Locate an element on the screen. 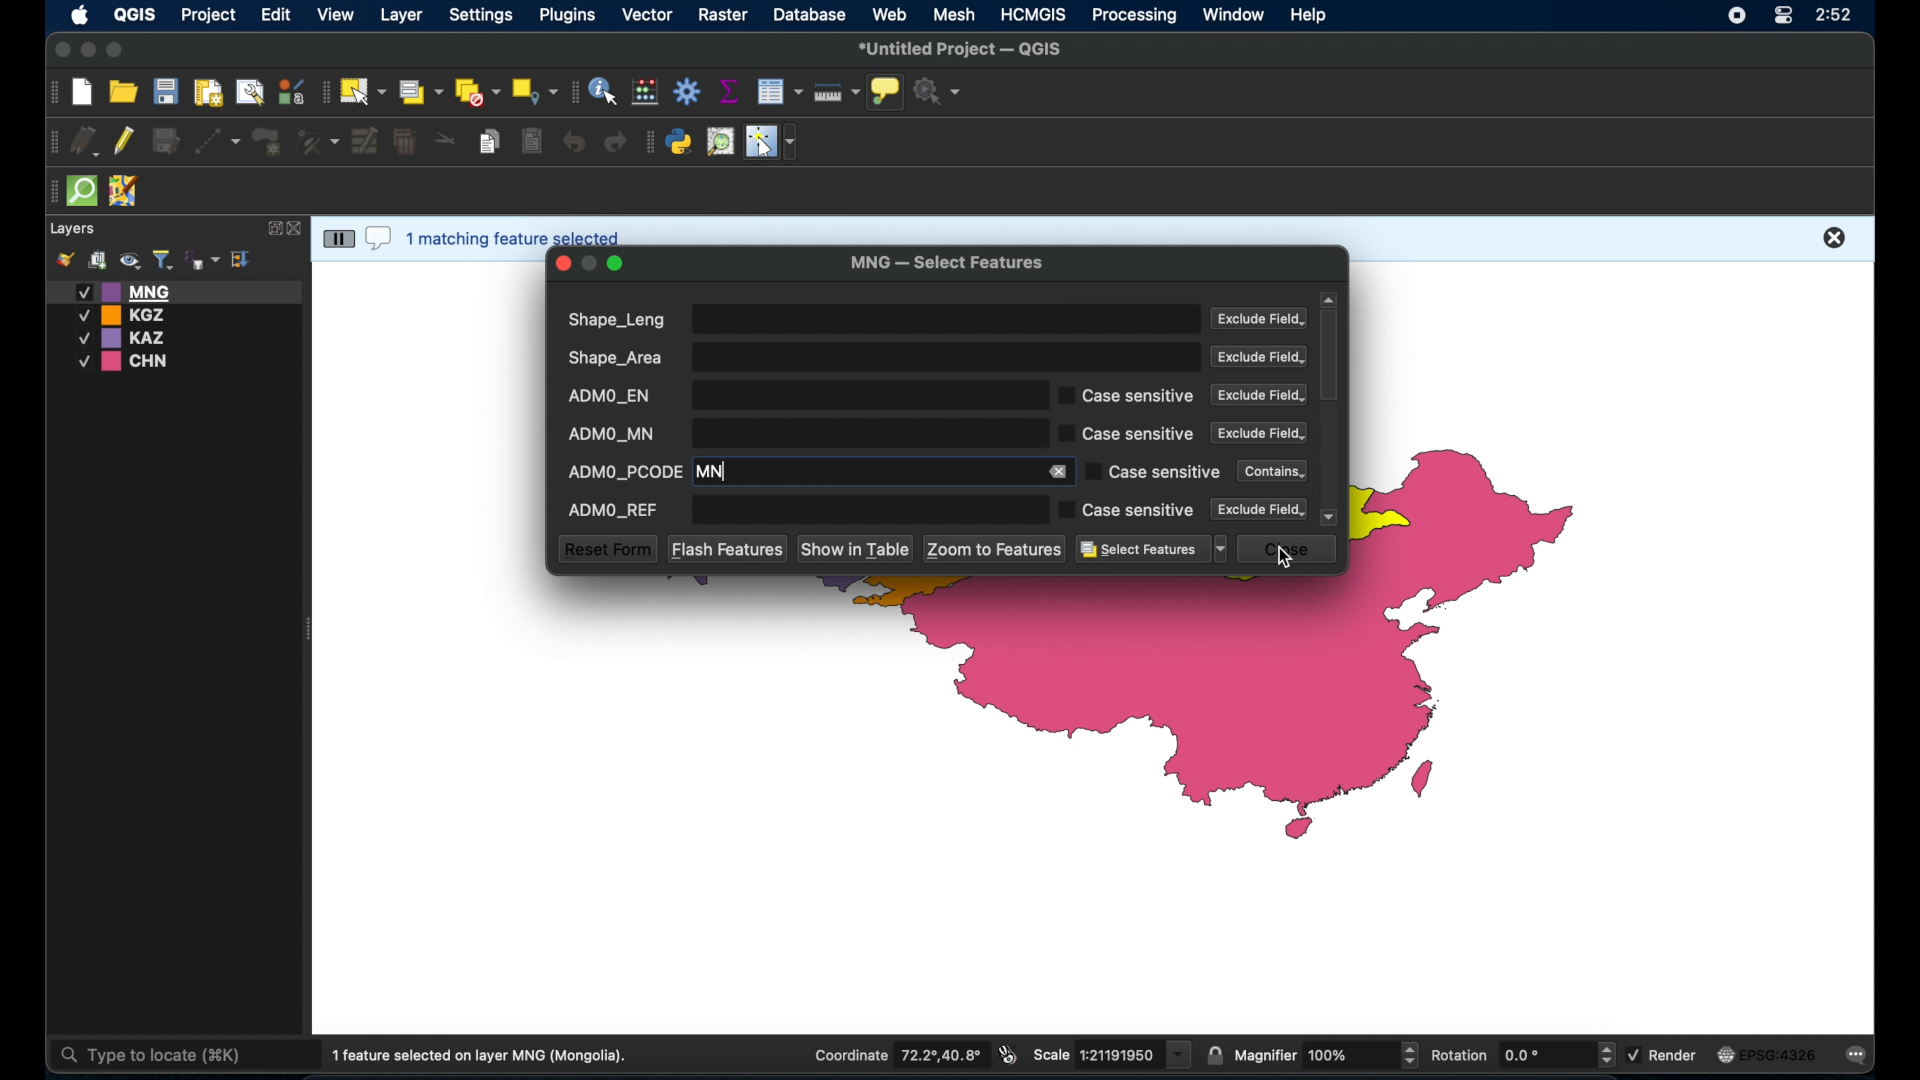 The height and width of the screenshot is (1080, 1920). case sensitive is located at coordinates (1127, 510).